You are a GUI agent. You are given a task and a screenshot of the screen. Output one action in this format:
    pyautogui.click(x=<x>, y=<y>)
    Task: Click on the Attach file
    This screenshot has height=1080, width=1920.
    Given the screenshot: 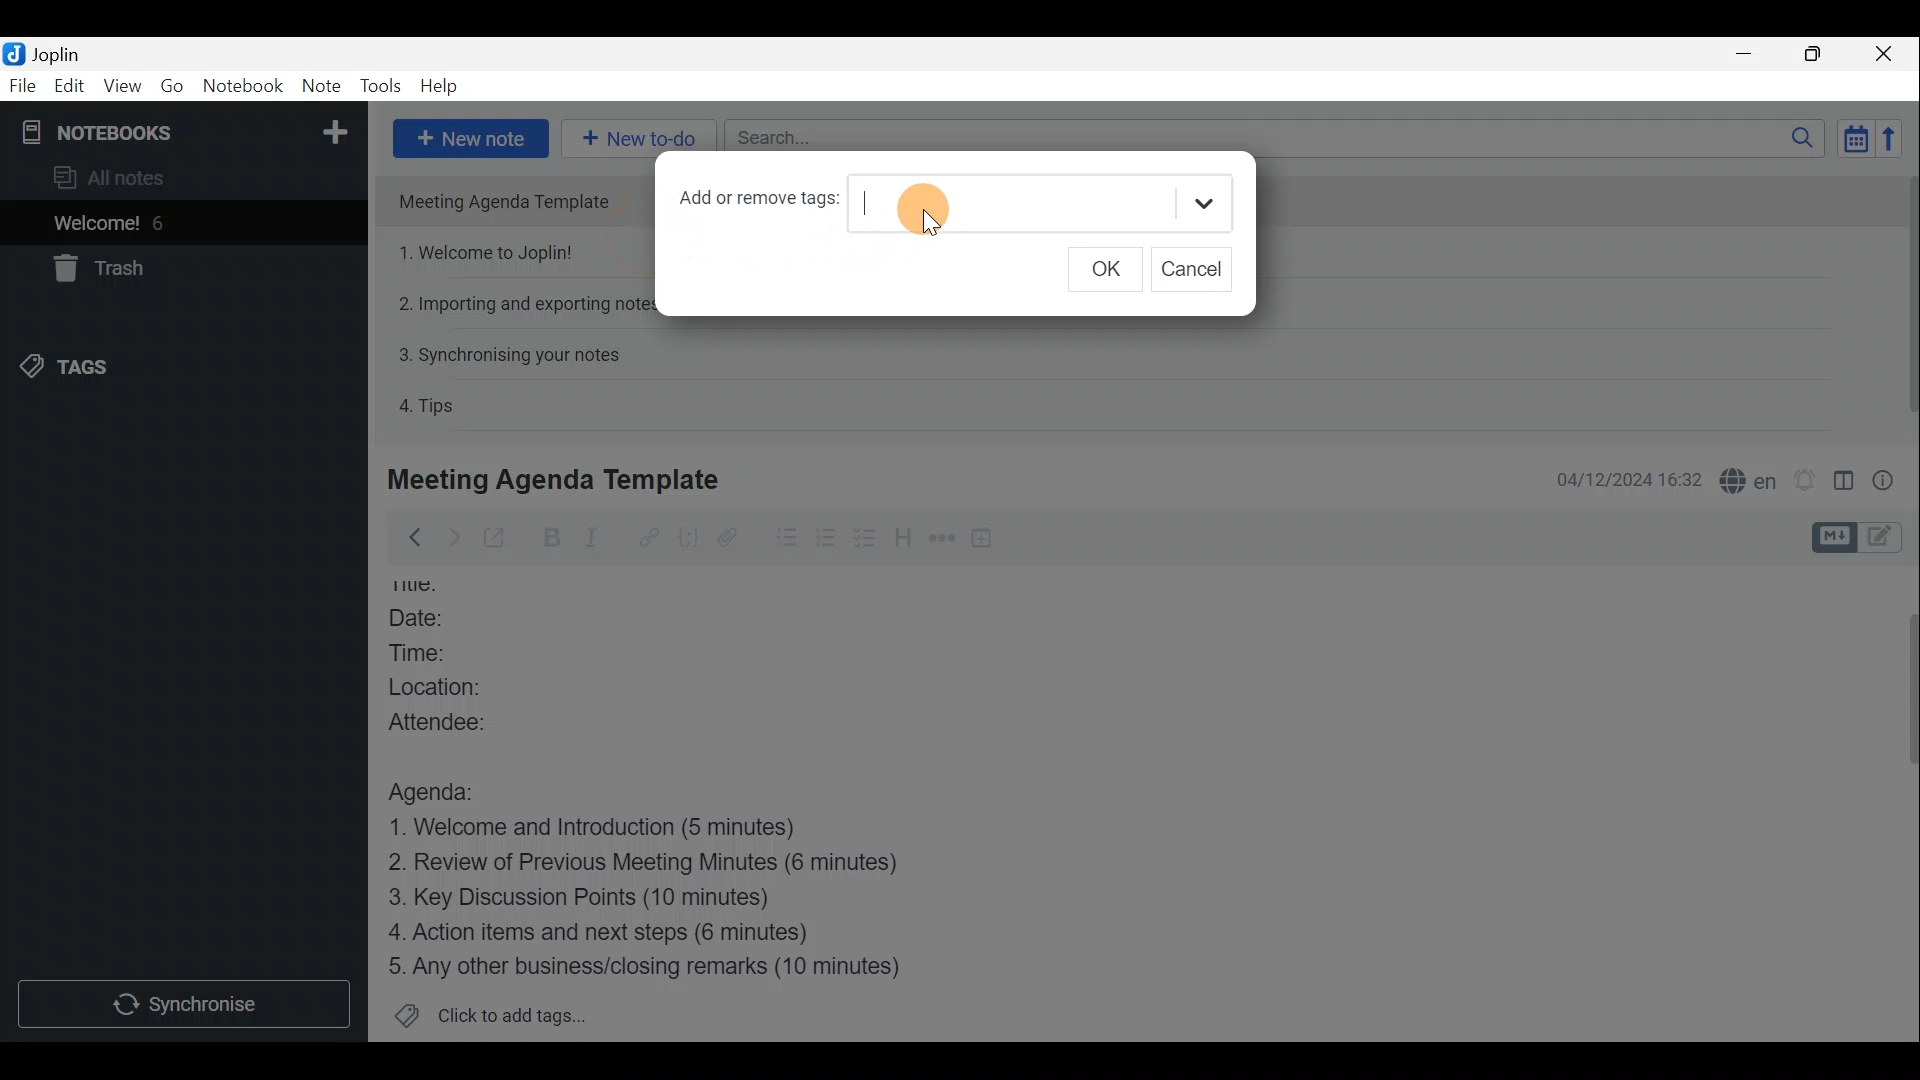 What is the action you would take?
    pyautogui.click(x=740, y=537)
    